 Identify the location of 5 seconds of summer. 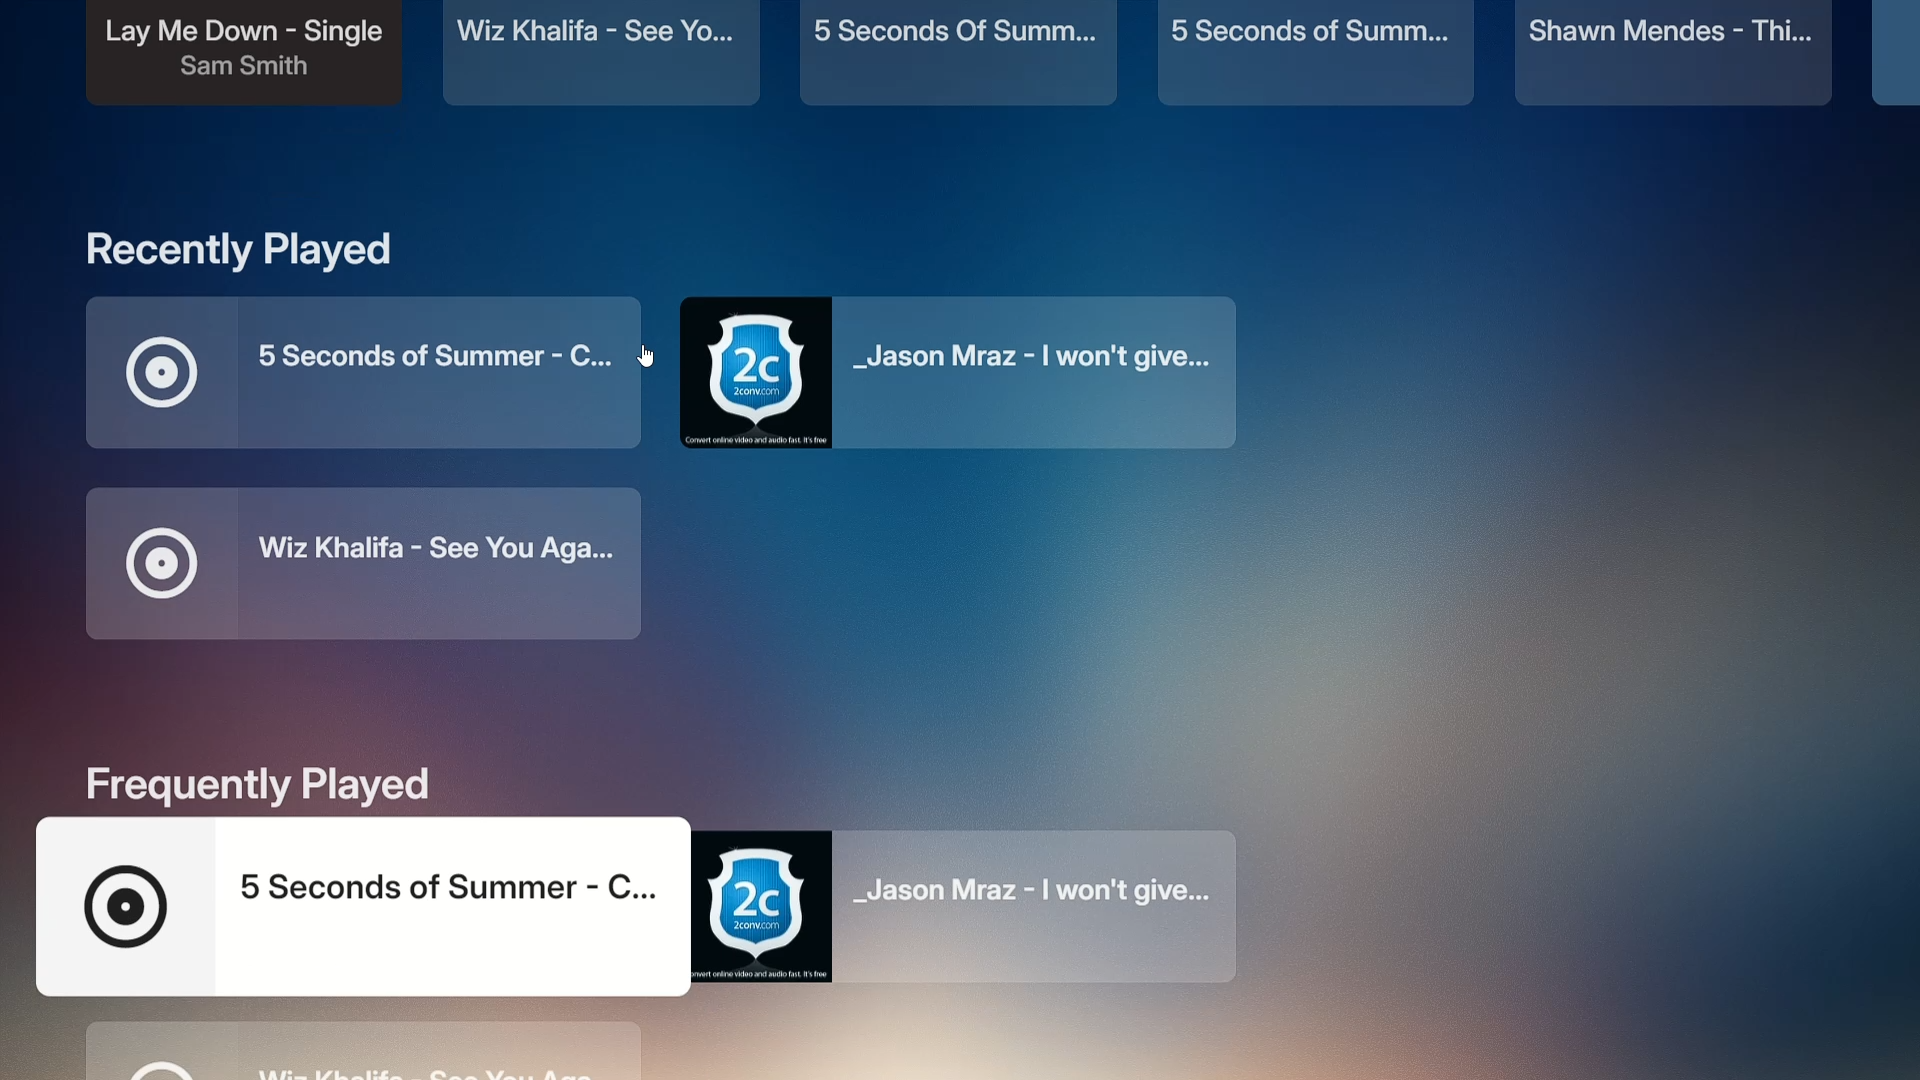
(962, 55).